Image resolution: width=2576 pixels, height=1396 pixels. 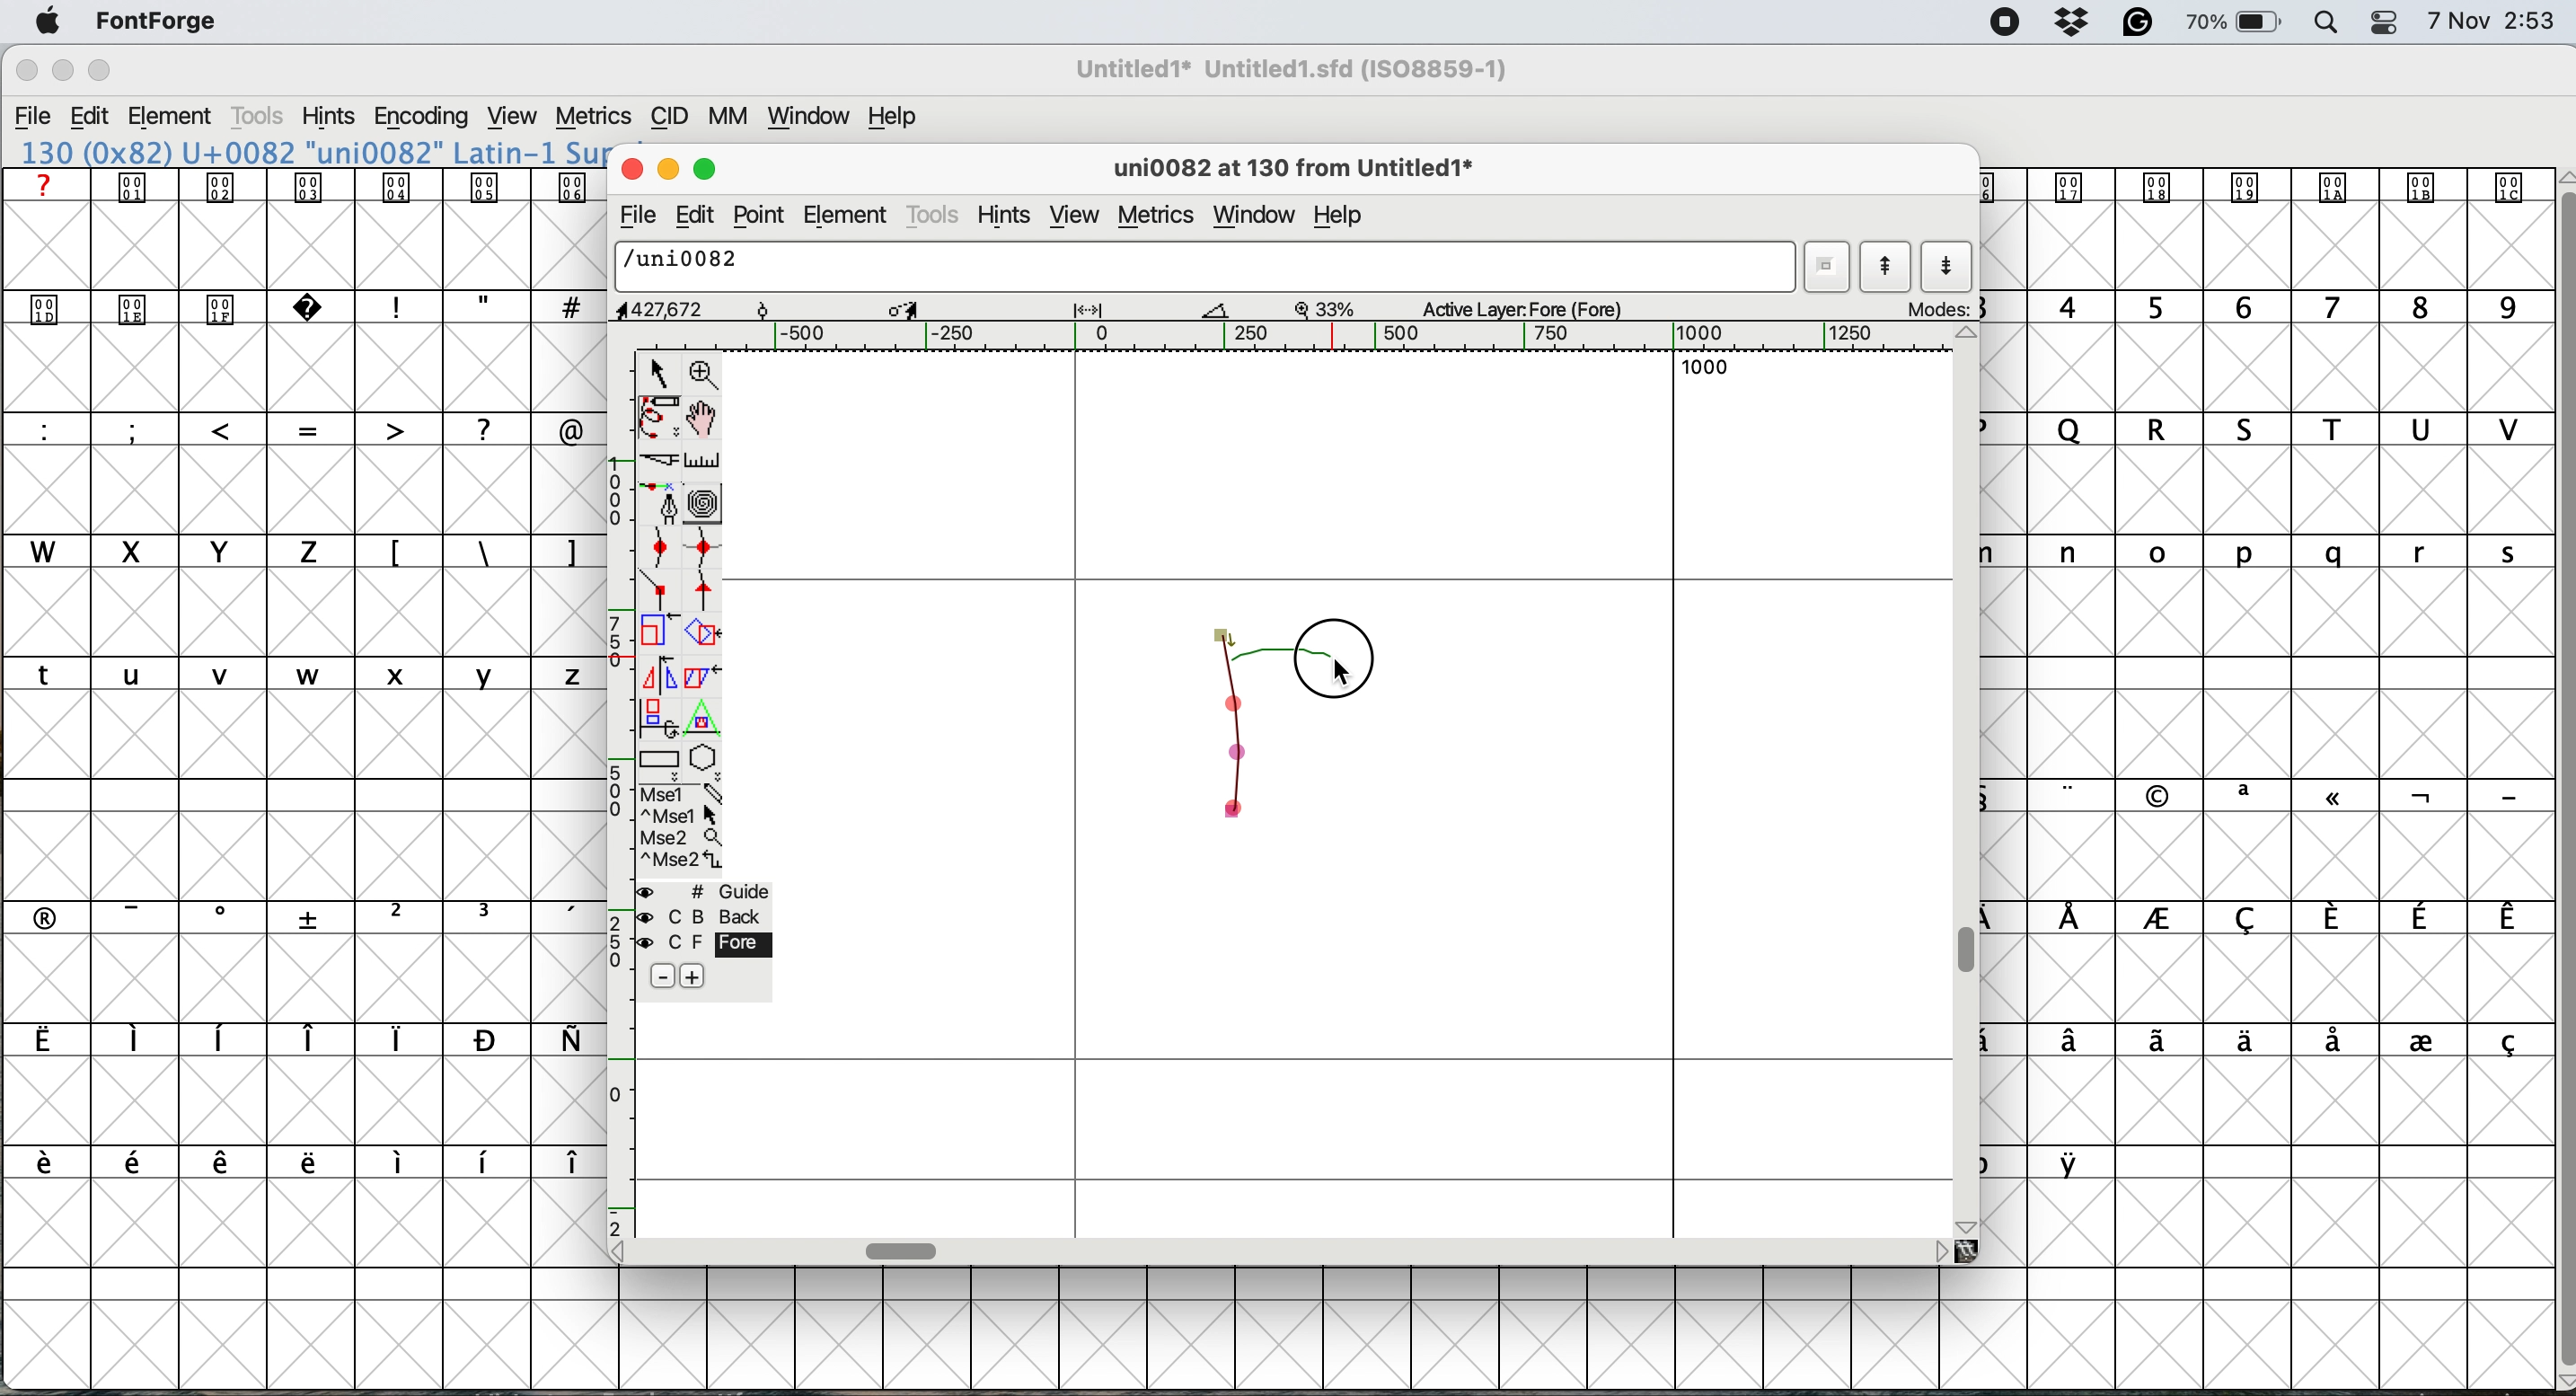 What do you see at coordinates (2004, 25) in the screenshot?
I see `screen recorder` at bounding box center [2004, 25].